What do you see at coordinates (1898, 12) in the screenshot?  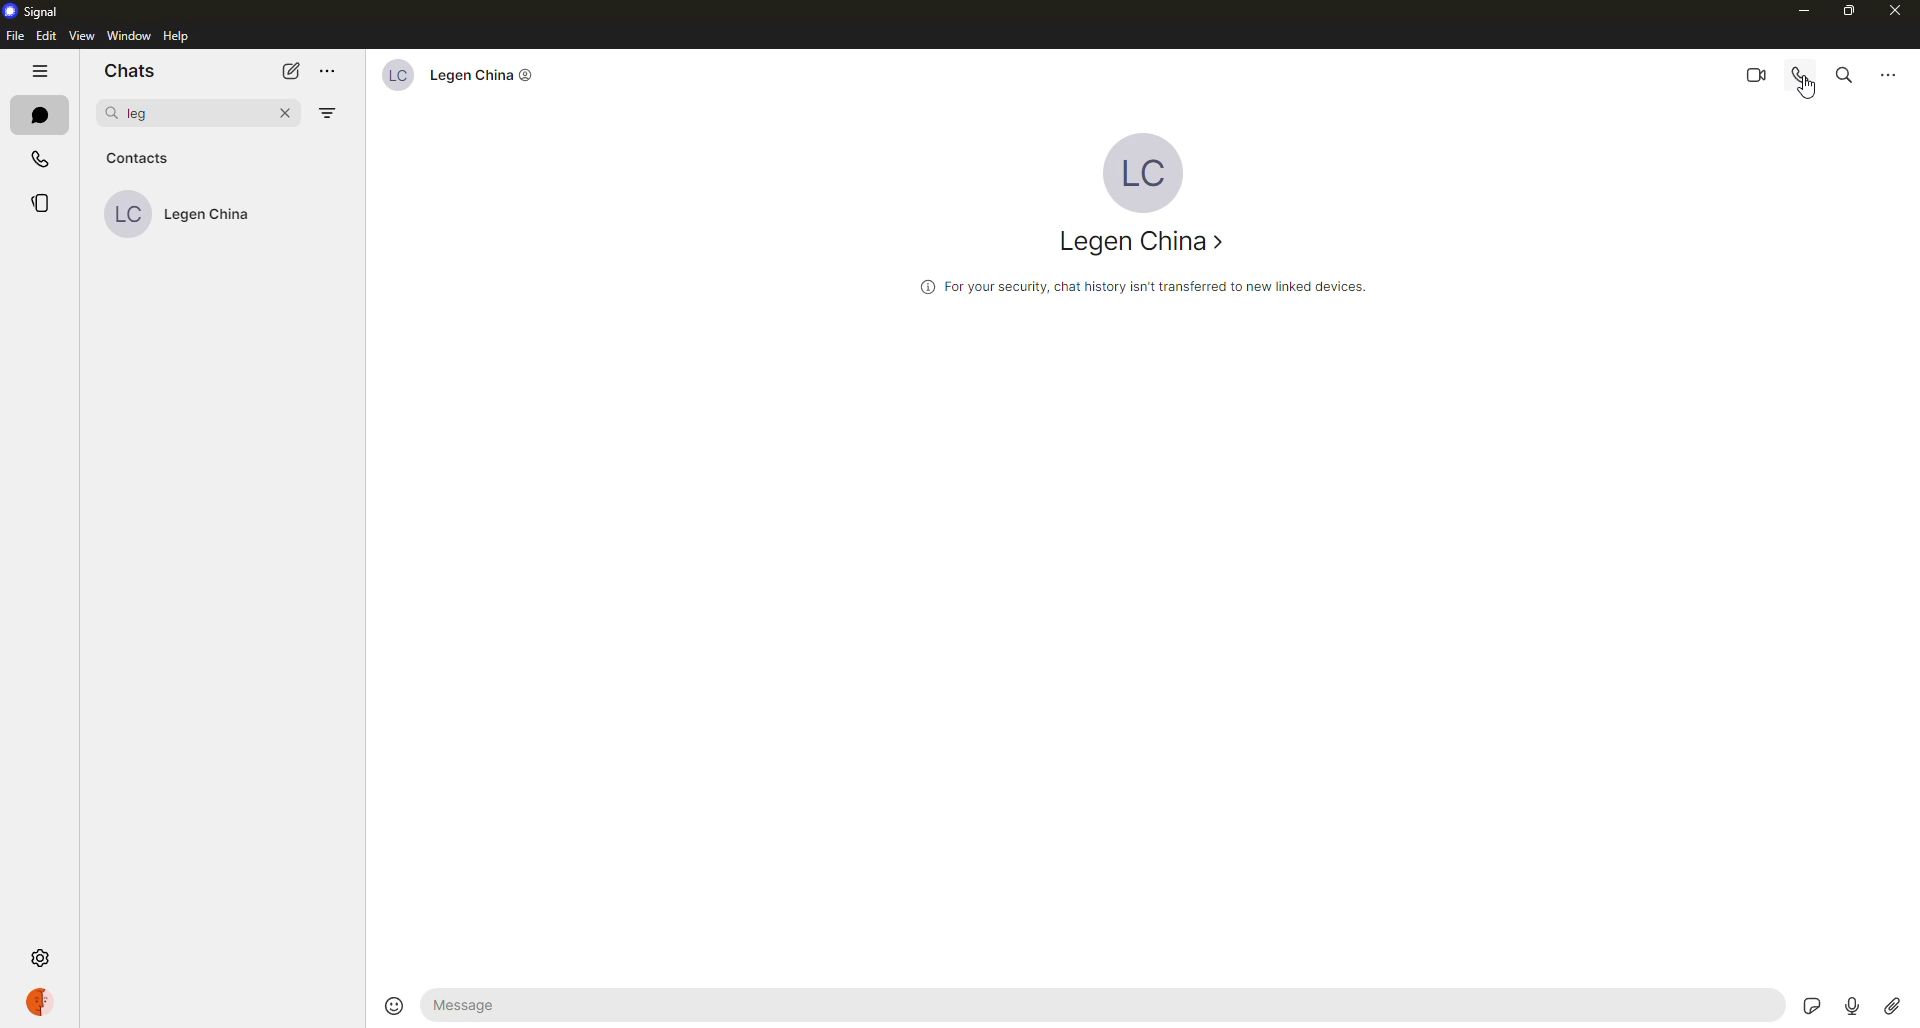 I see `close` at bounding box center [1898, 12].